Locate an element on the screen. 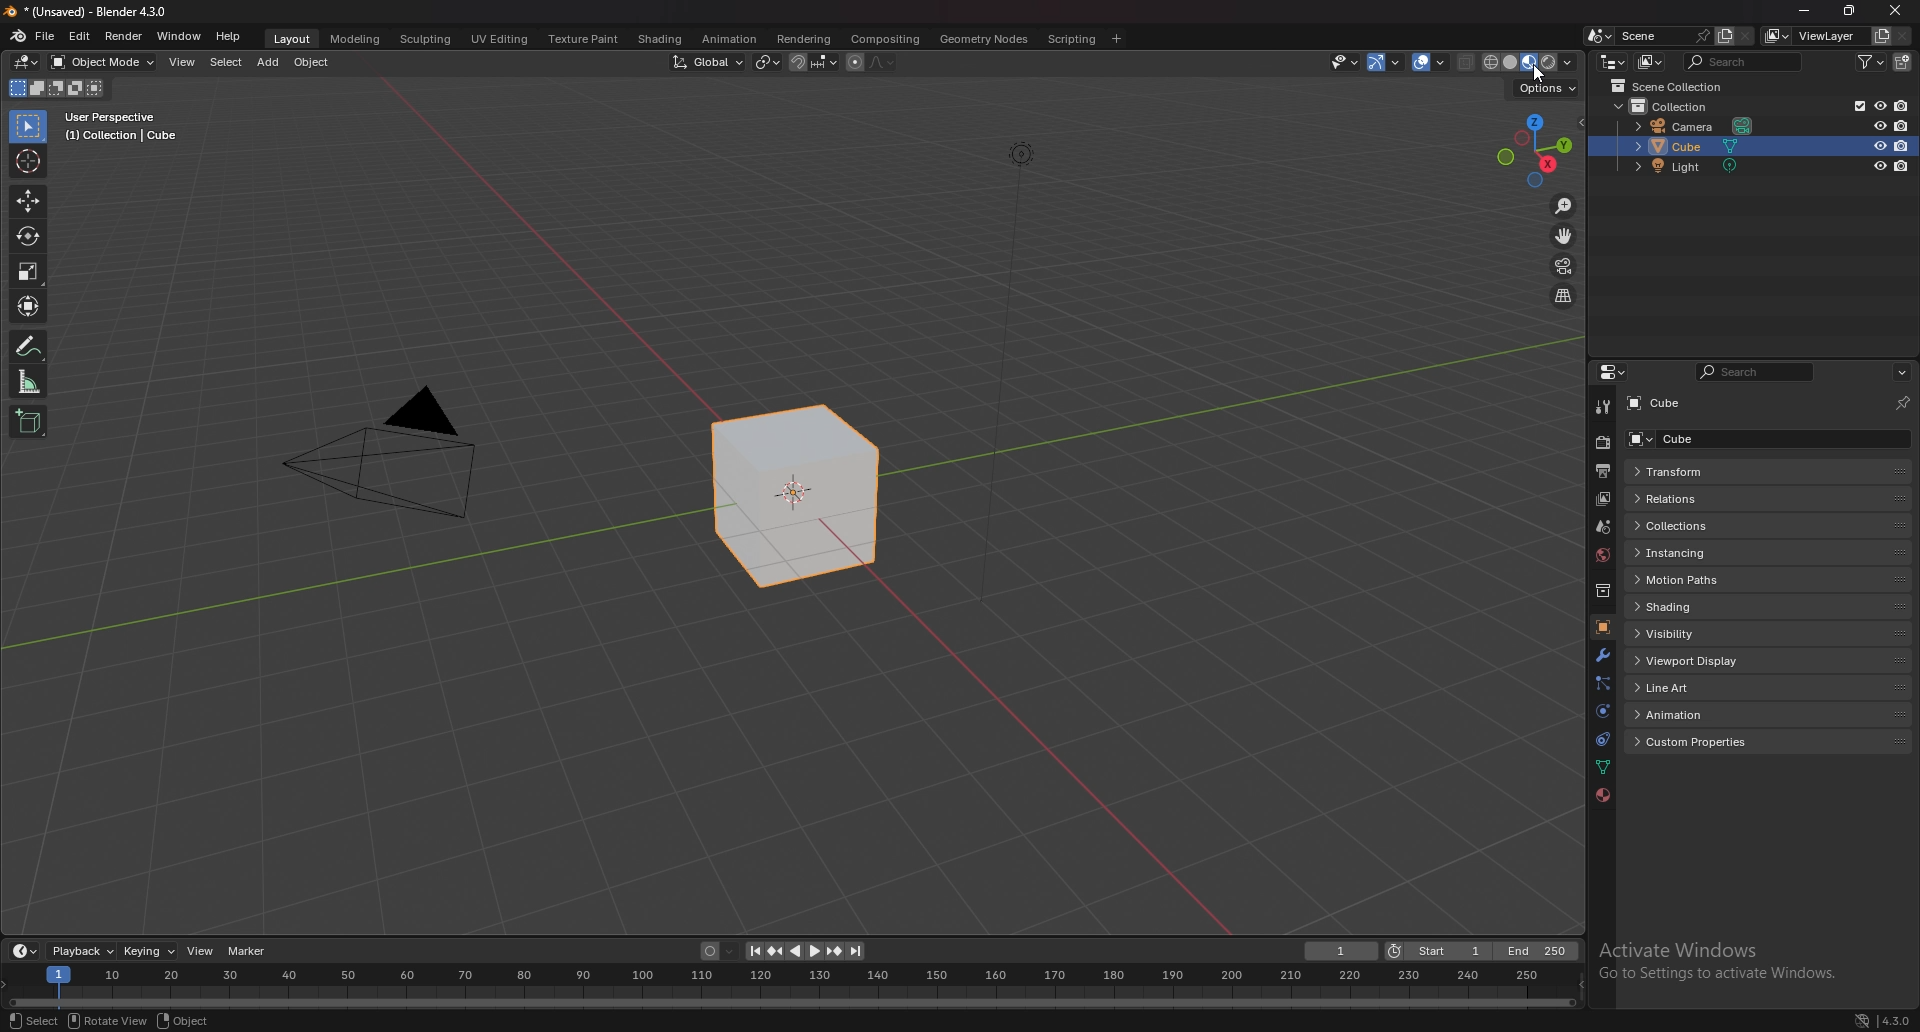 This screenshot has width=1920, height=1032. move is located at coordinates (1564, 236).